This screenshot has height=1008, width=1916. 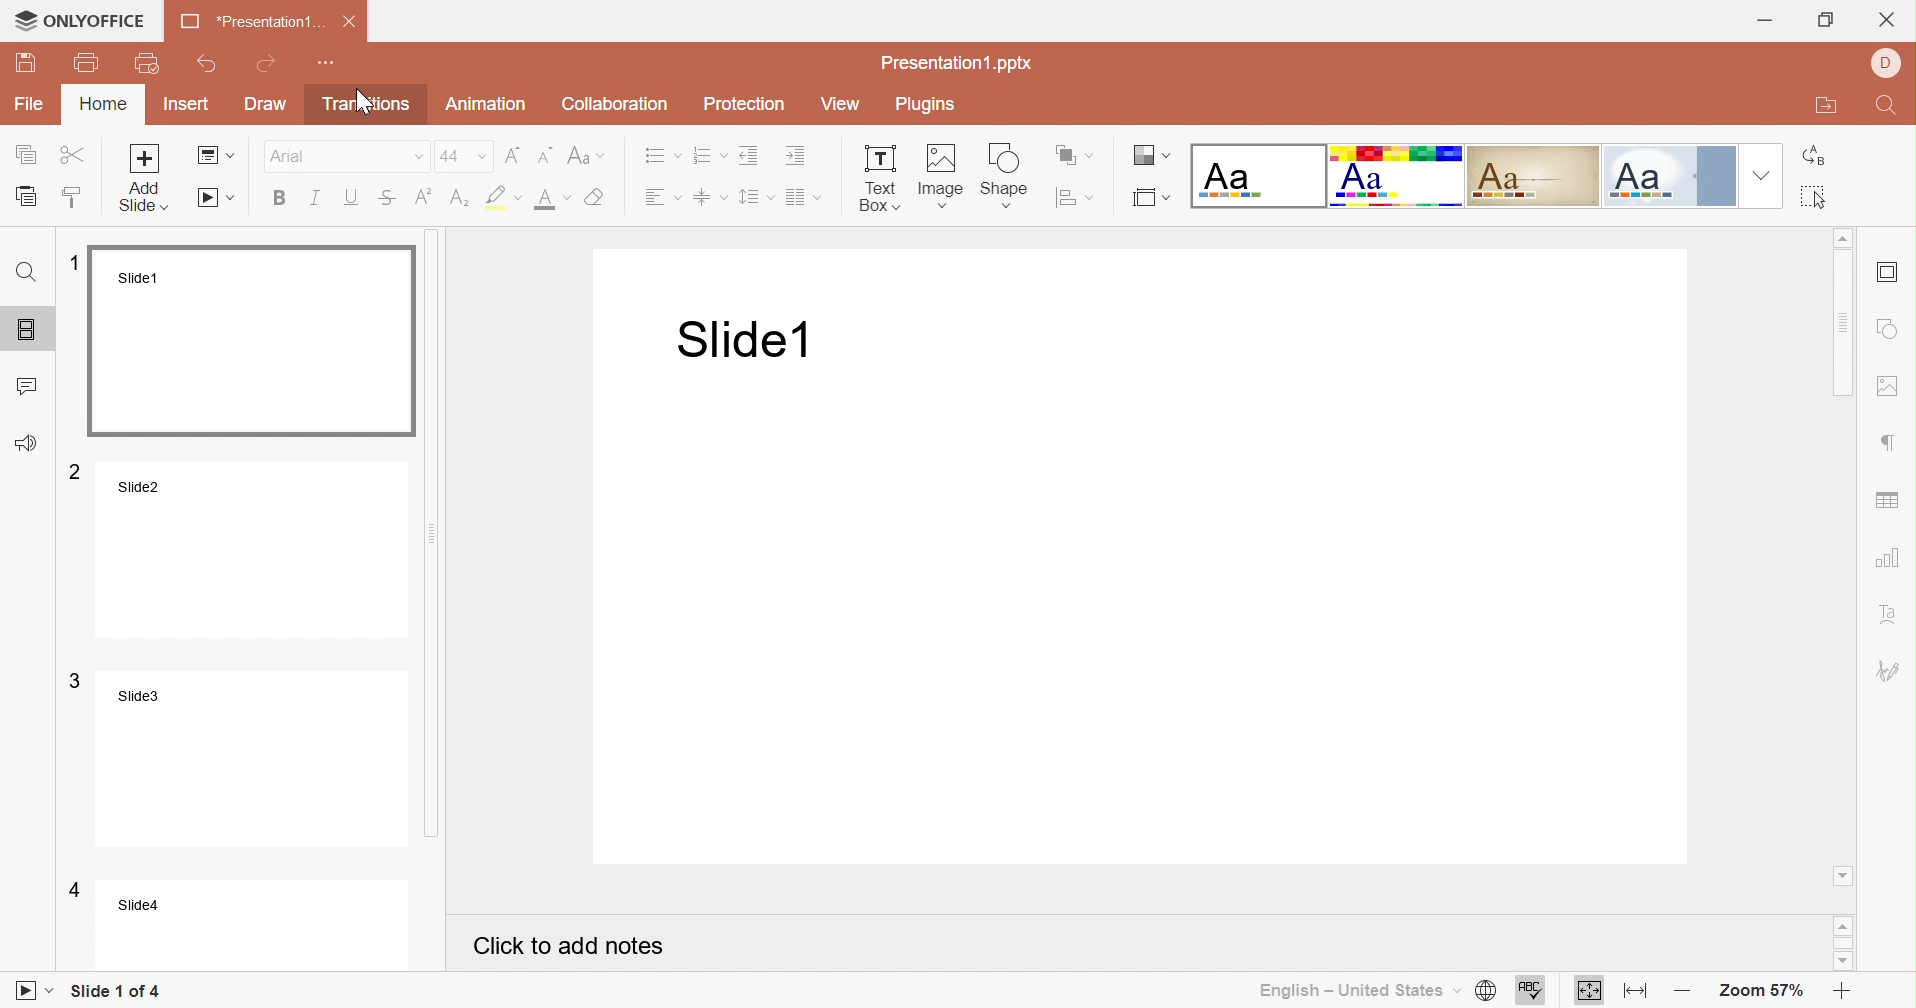 What do you see at coordinates (29, 105) in the screenshot?
I see `File` at bounding box center [29, 105].